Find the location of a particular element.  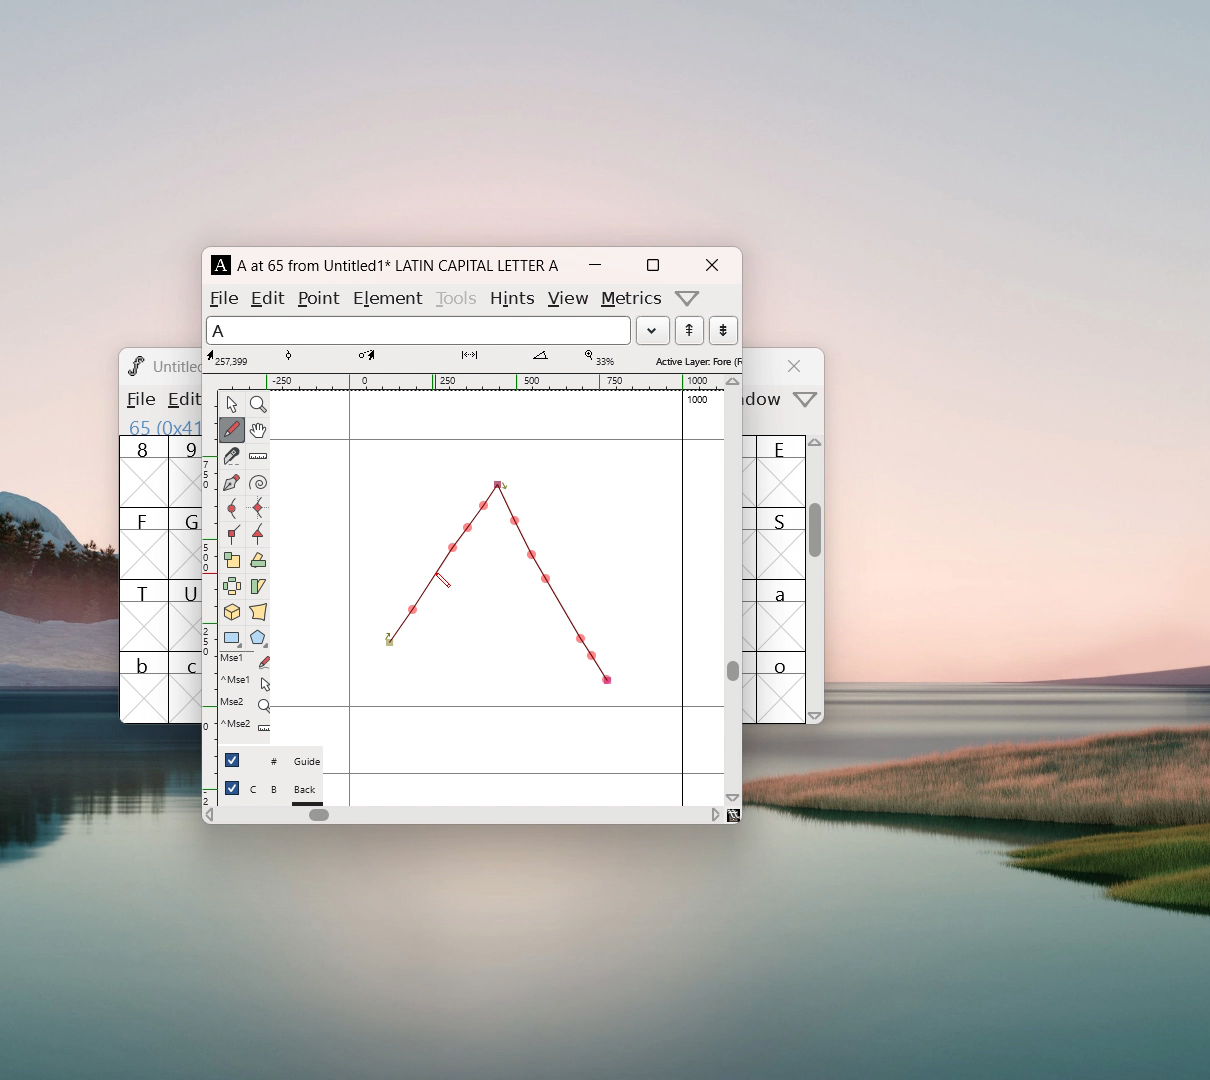

b is located at coordinates (144, 687).